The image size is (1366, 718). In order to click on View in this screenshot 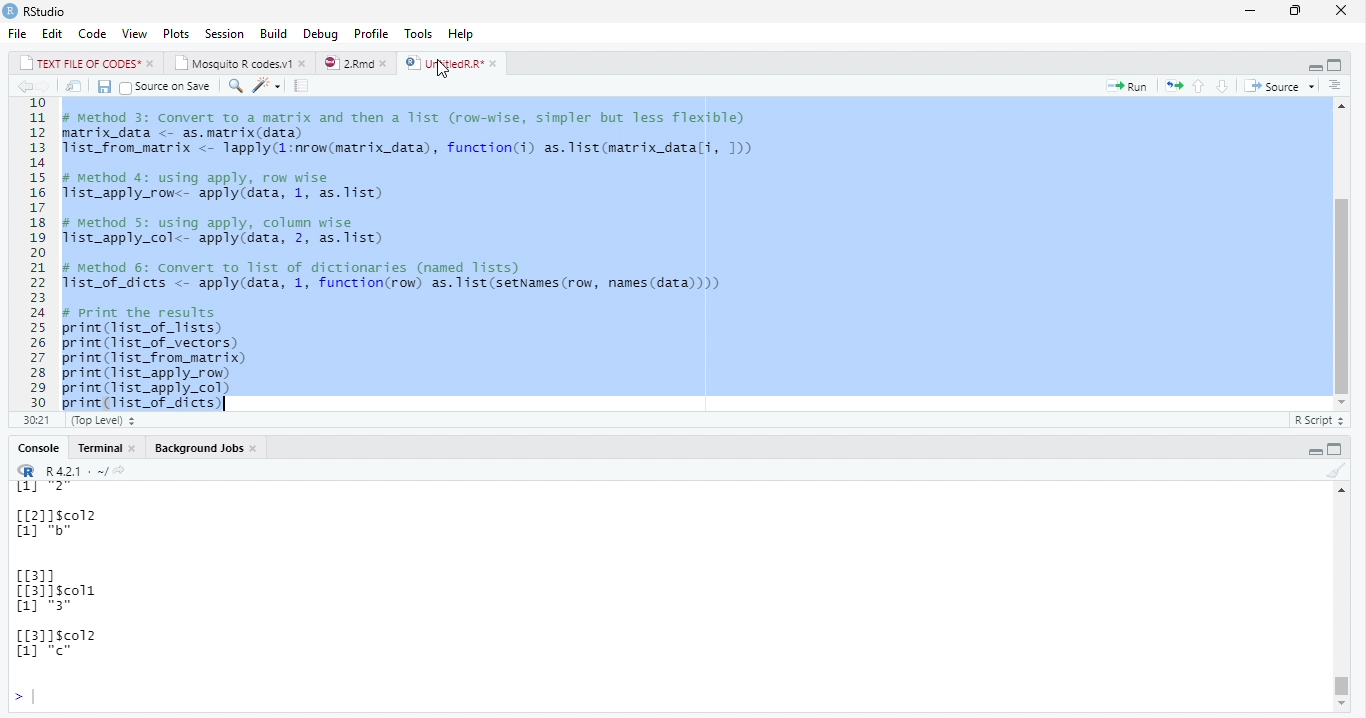, I will do `click(135, 32)`.